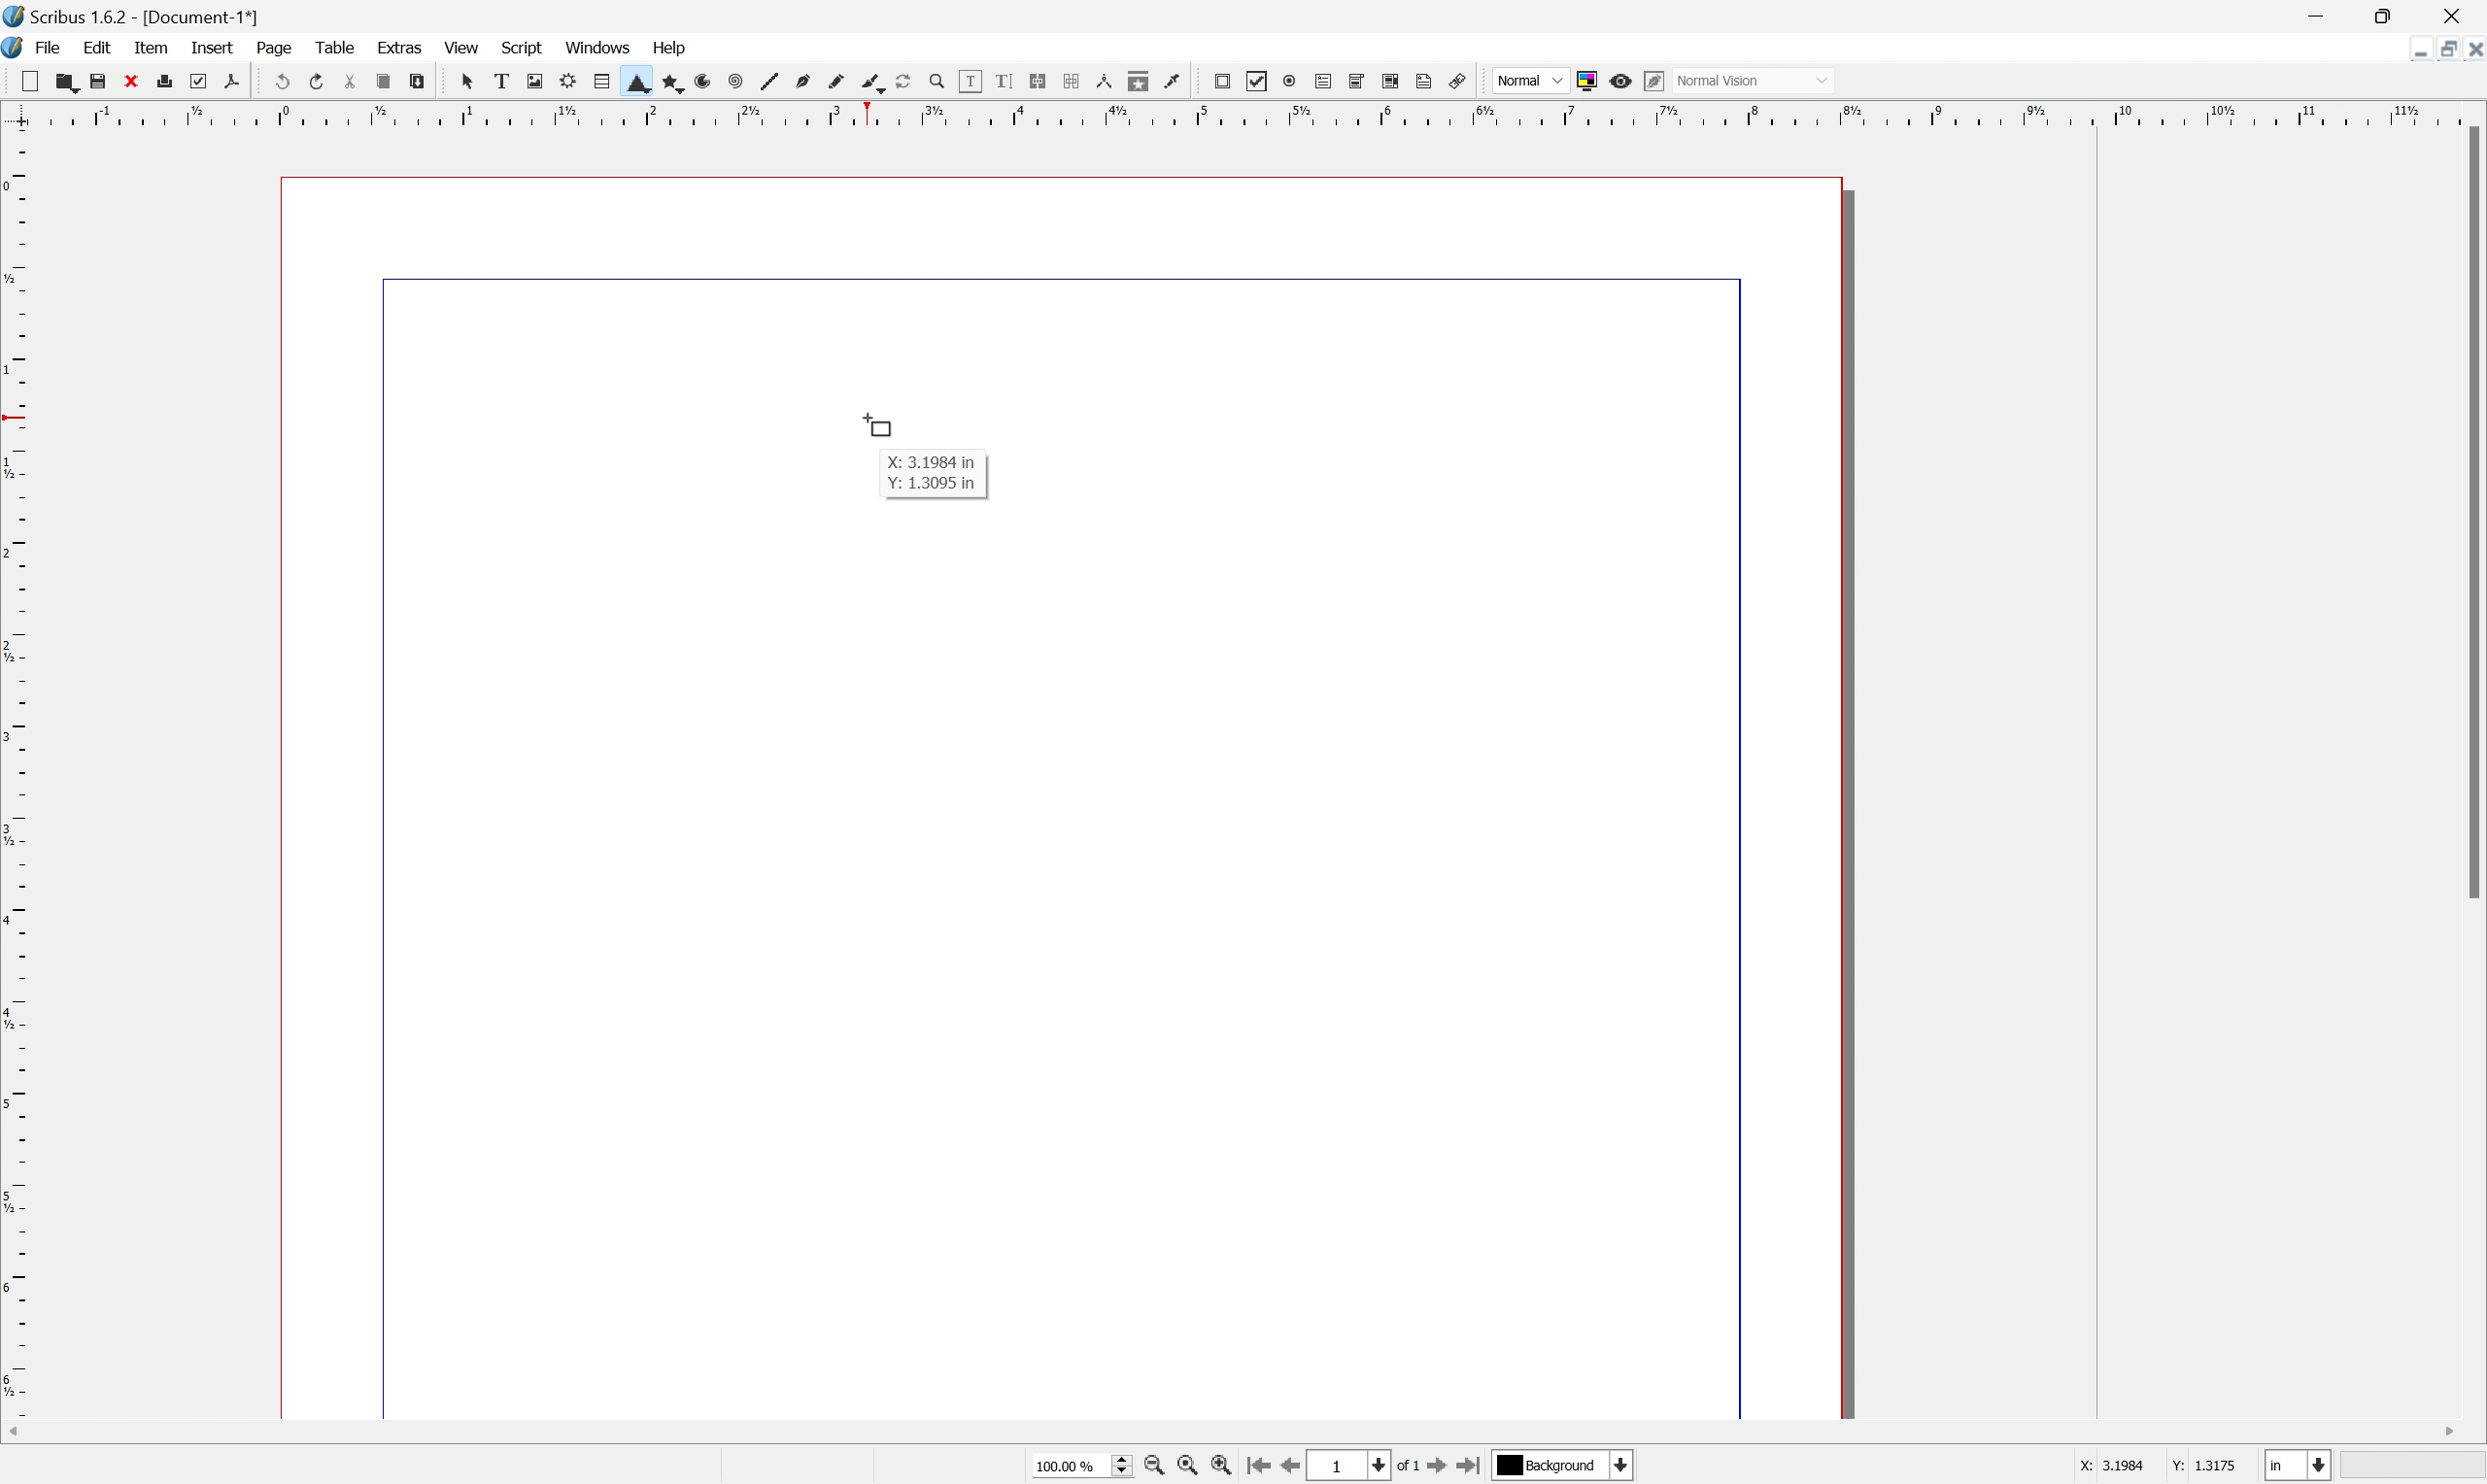 Image resolution: width=2487 pixels, height=1484 pixels. What do you see at coordinates (2391, 14) in the screenshot?
I see `Restore Down` at bounding box center [2391, 14].